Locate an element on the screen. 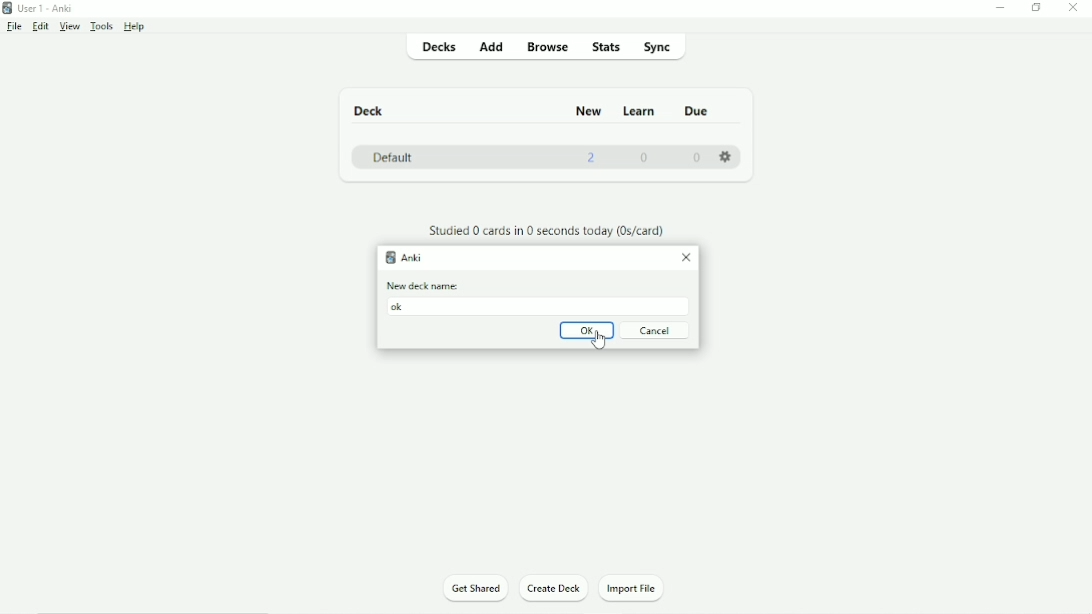 The height and width of the screenshot is (614, 1092). 2 is located at coordinates (592, 158).